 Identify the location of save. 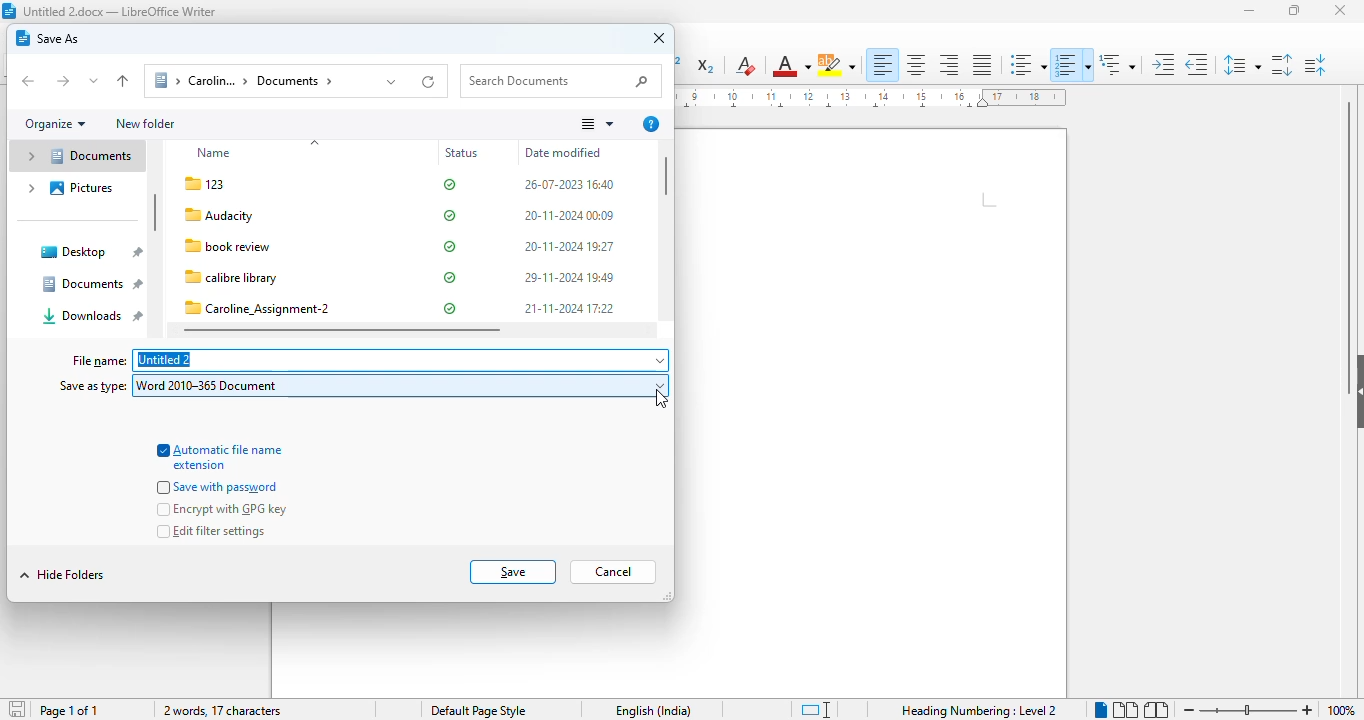
(16, 707).